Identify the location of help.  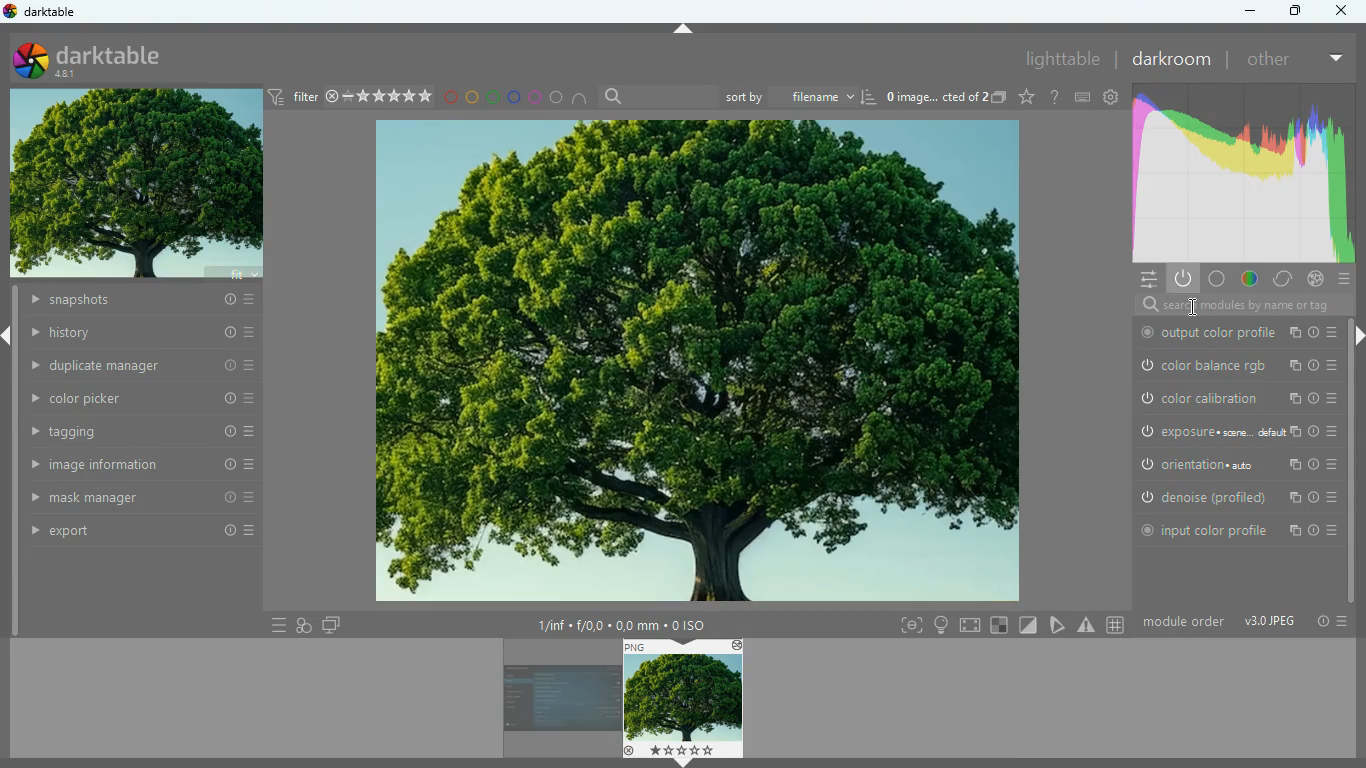
(1055, 97).